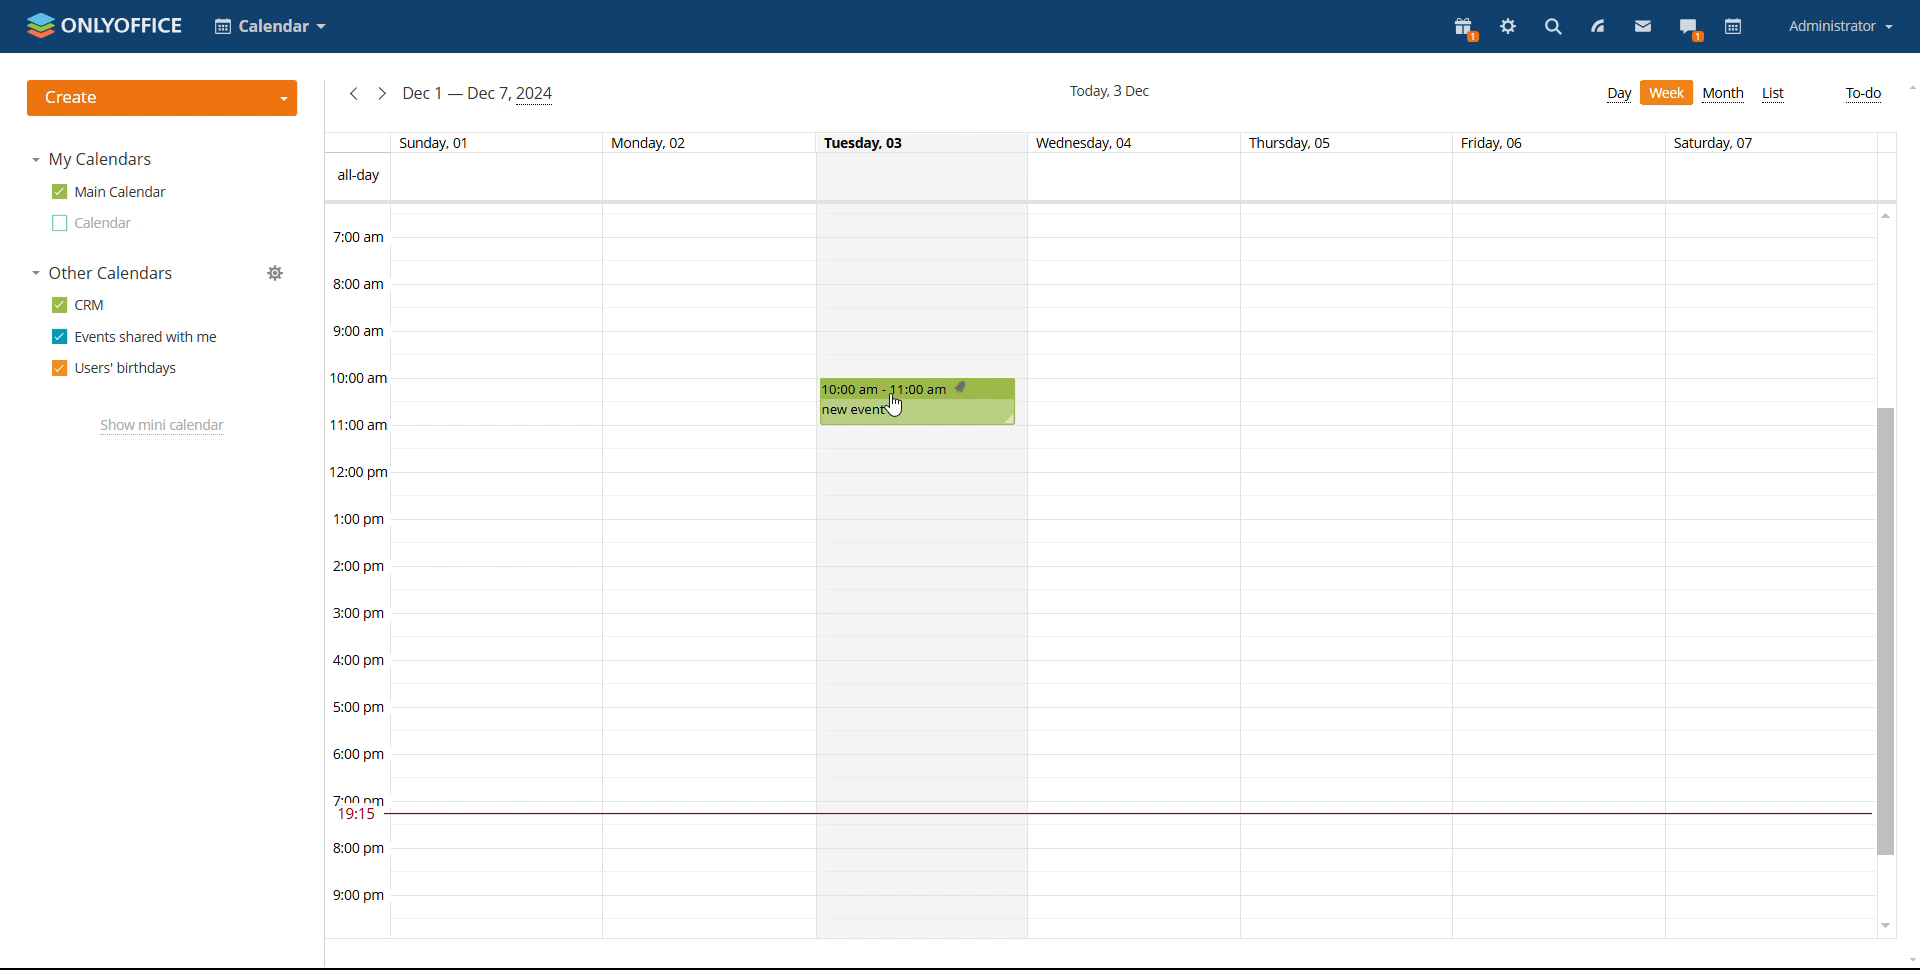  What do you see at coordinates (360, 424) in the screenshot?
I see `11:00 am` at bounding box center [360, 424].